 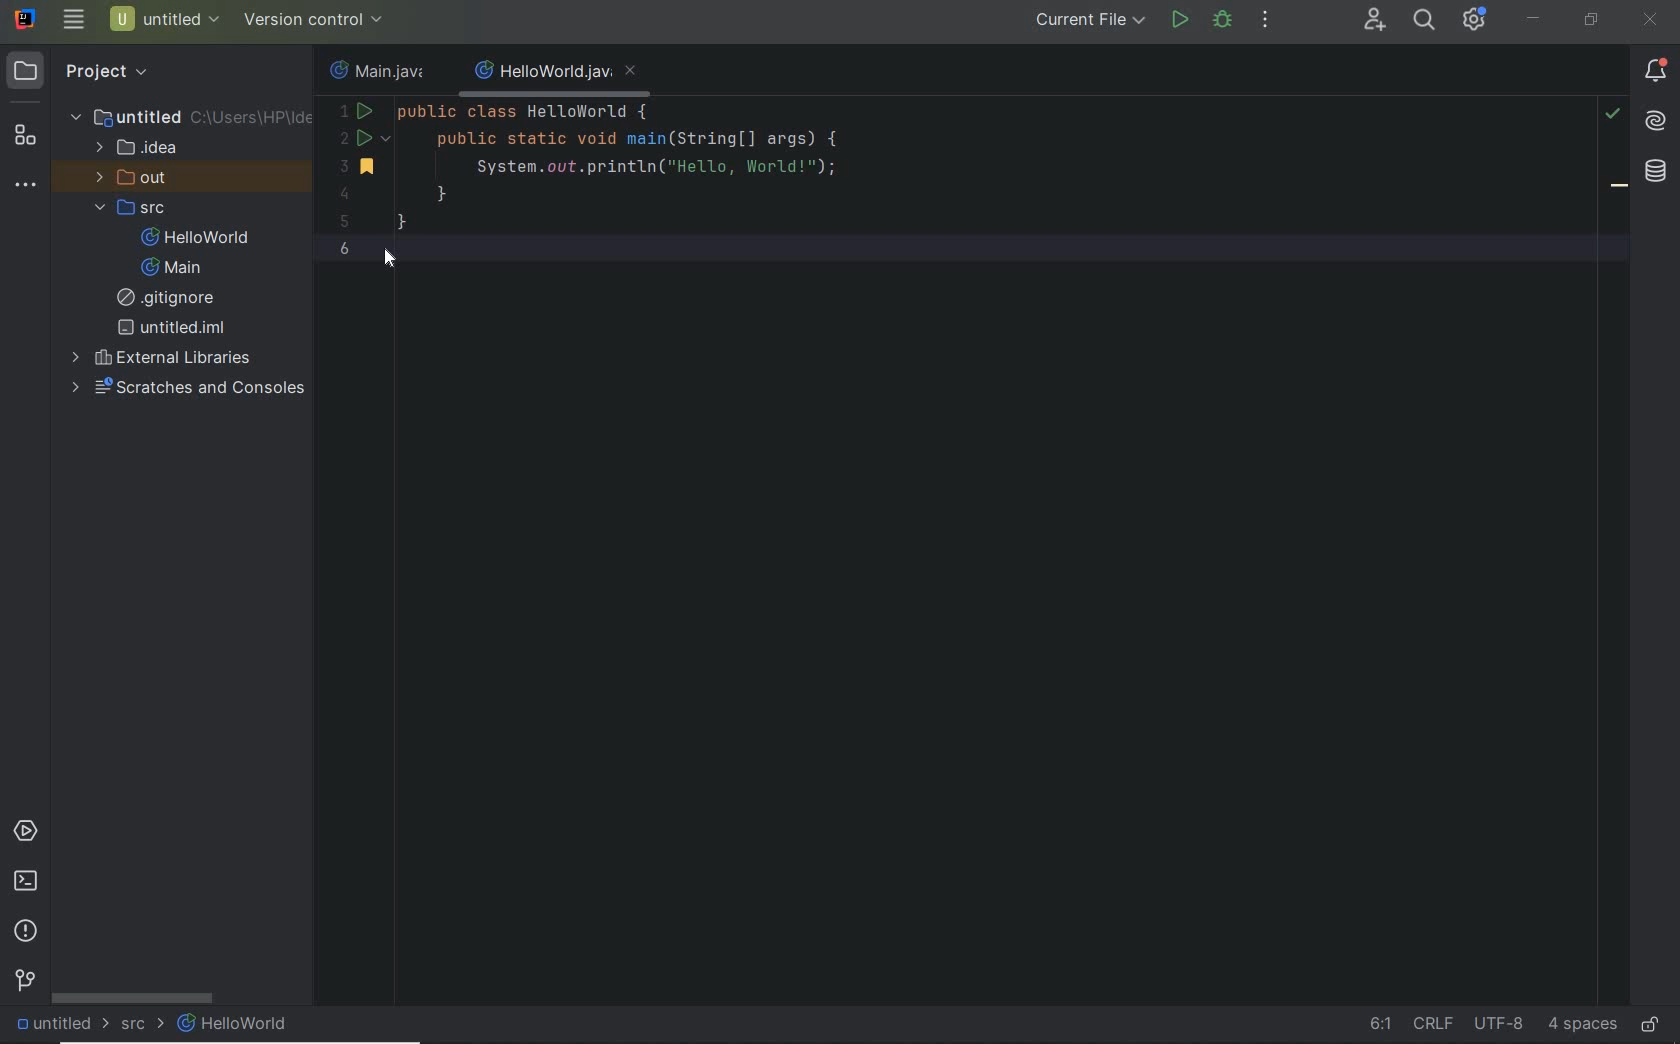 I want to click on search everywhere, so click(x=1423, y=20).